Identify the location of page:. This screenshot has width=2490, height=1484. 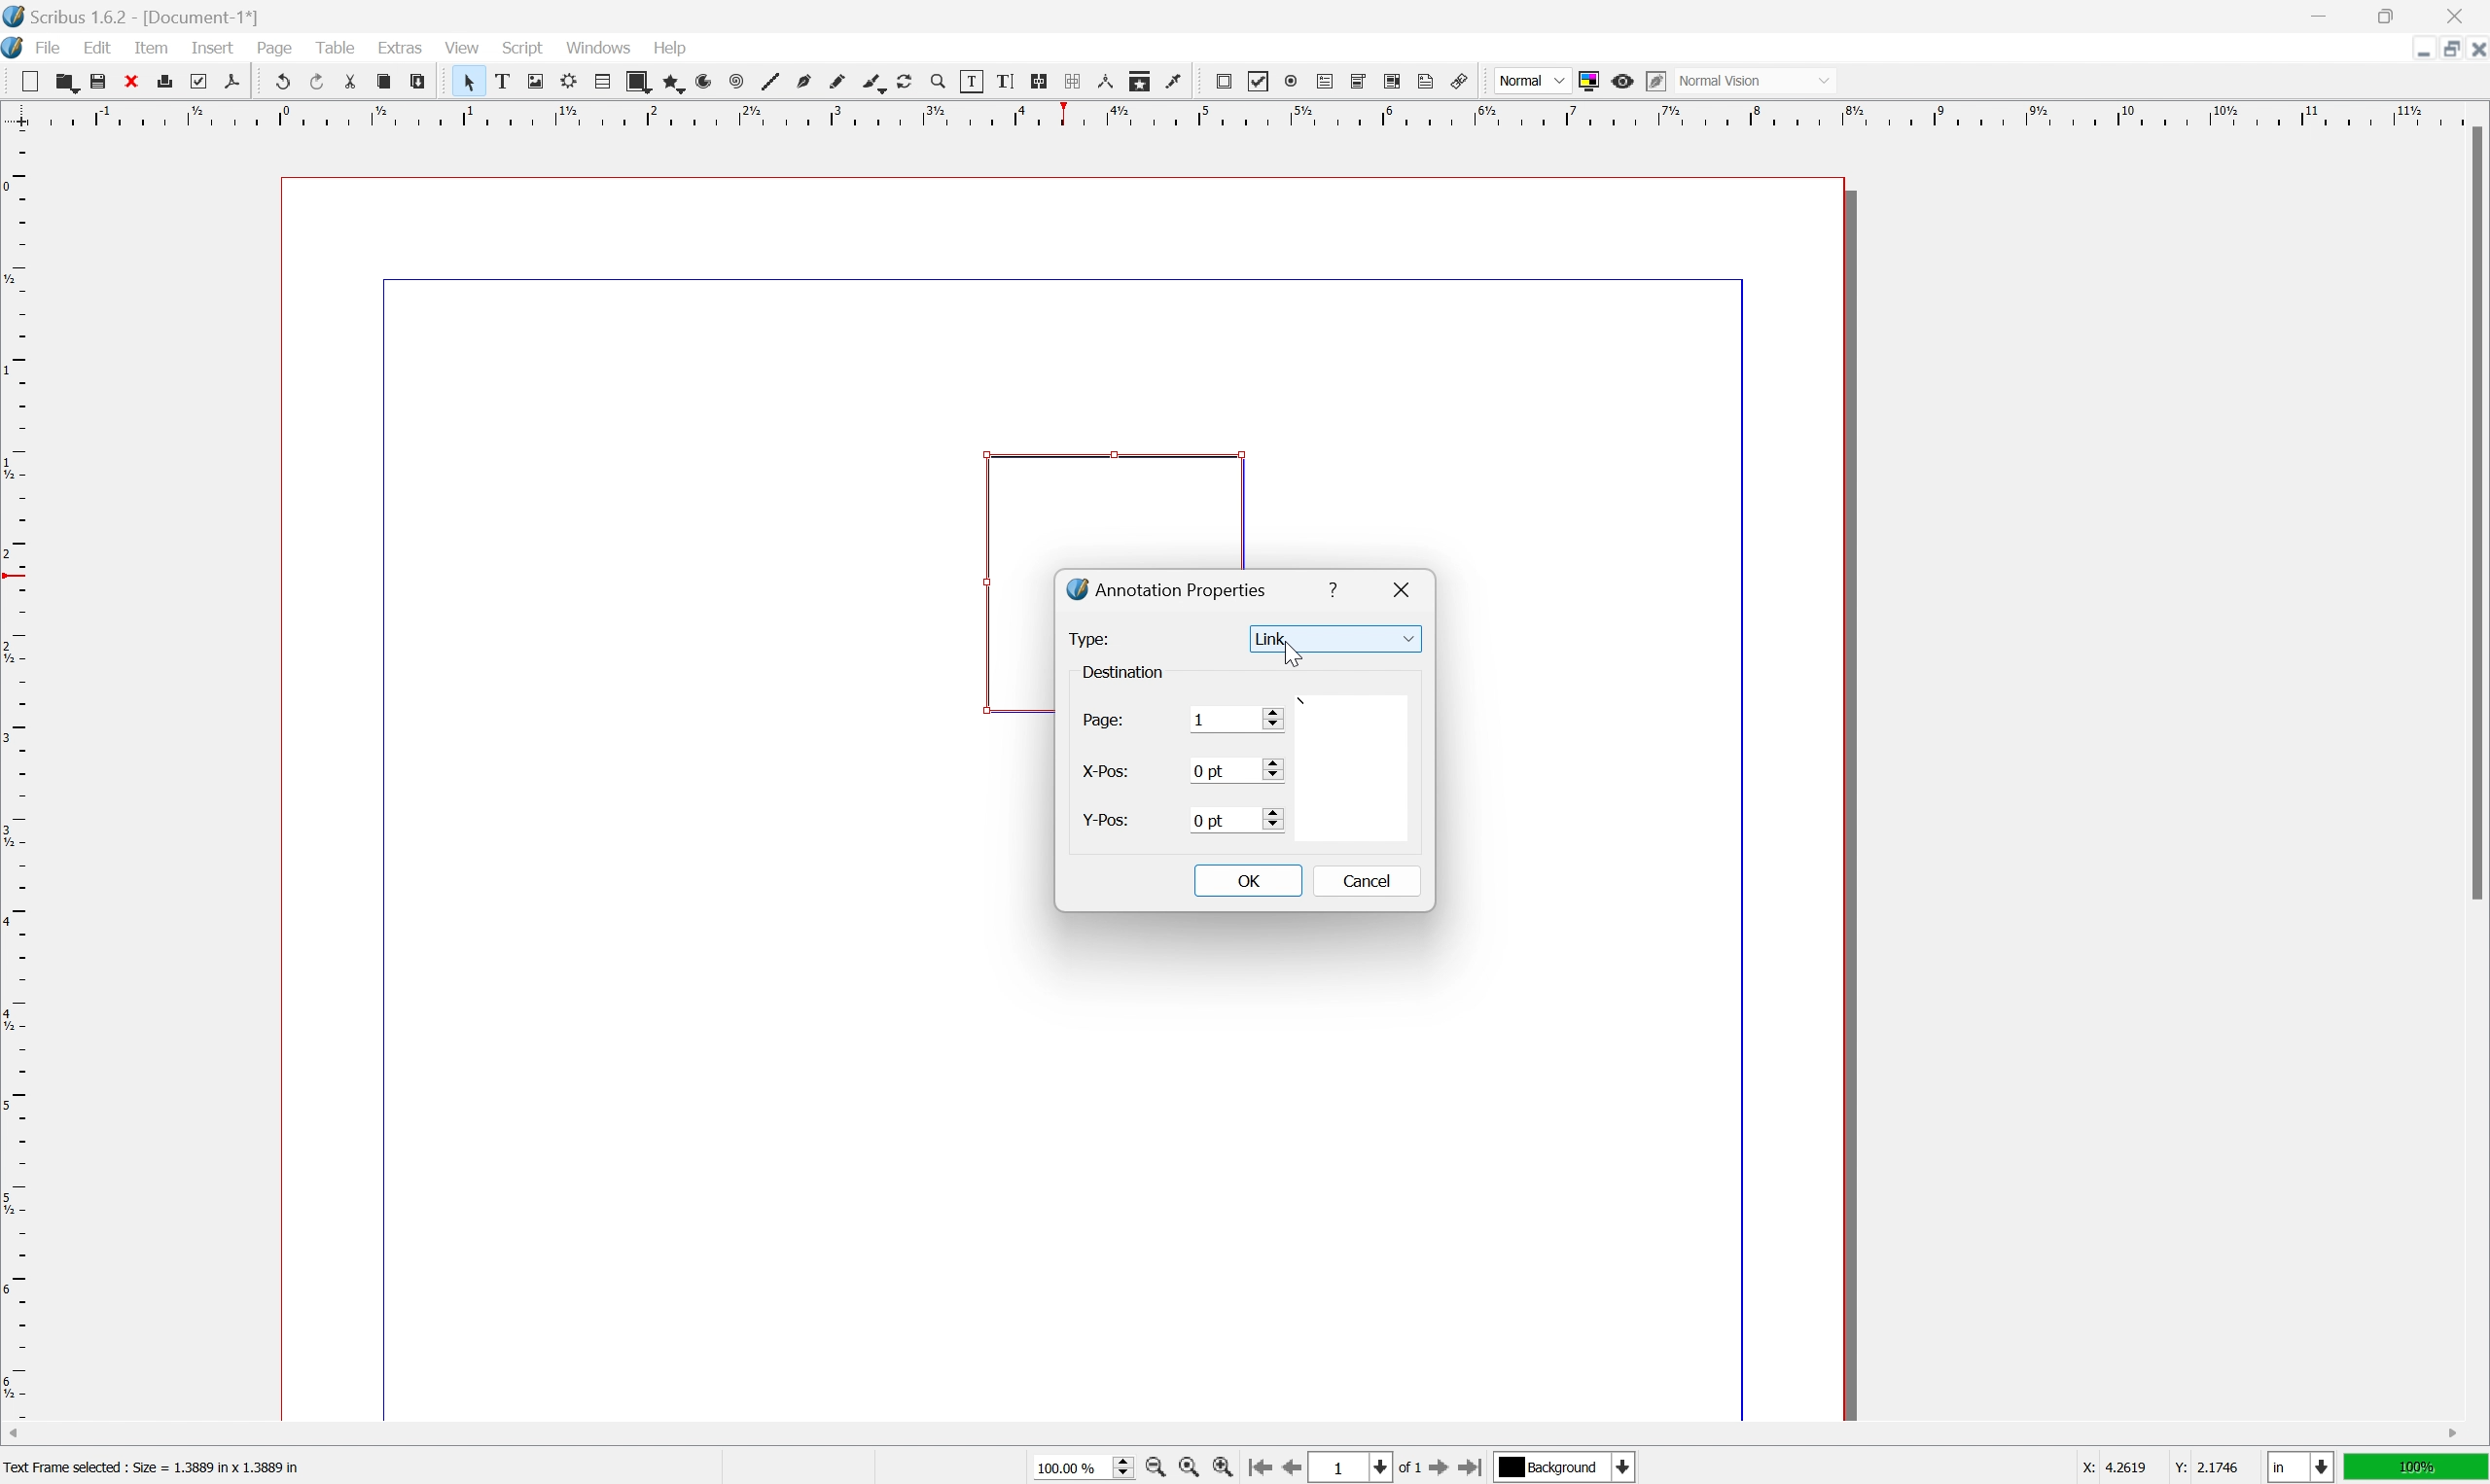
(1104, 724).